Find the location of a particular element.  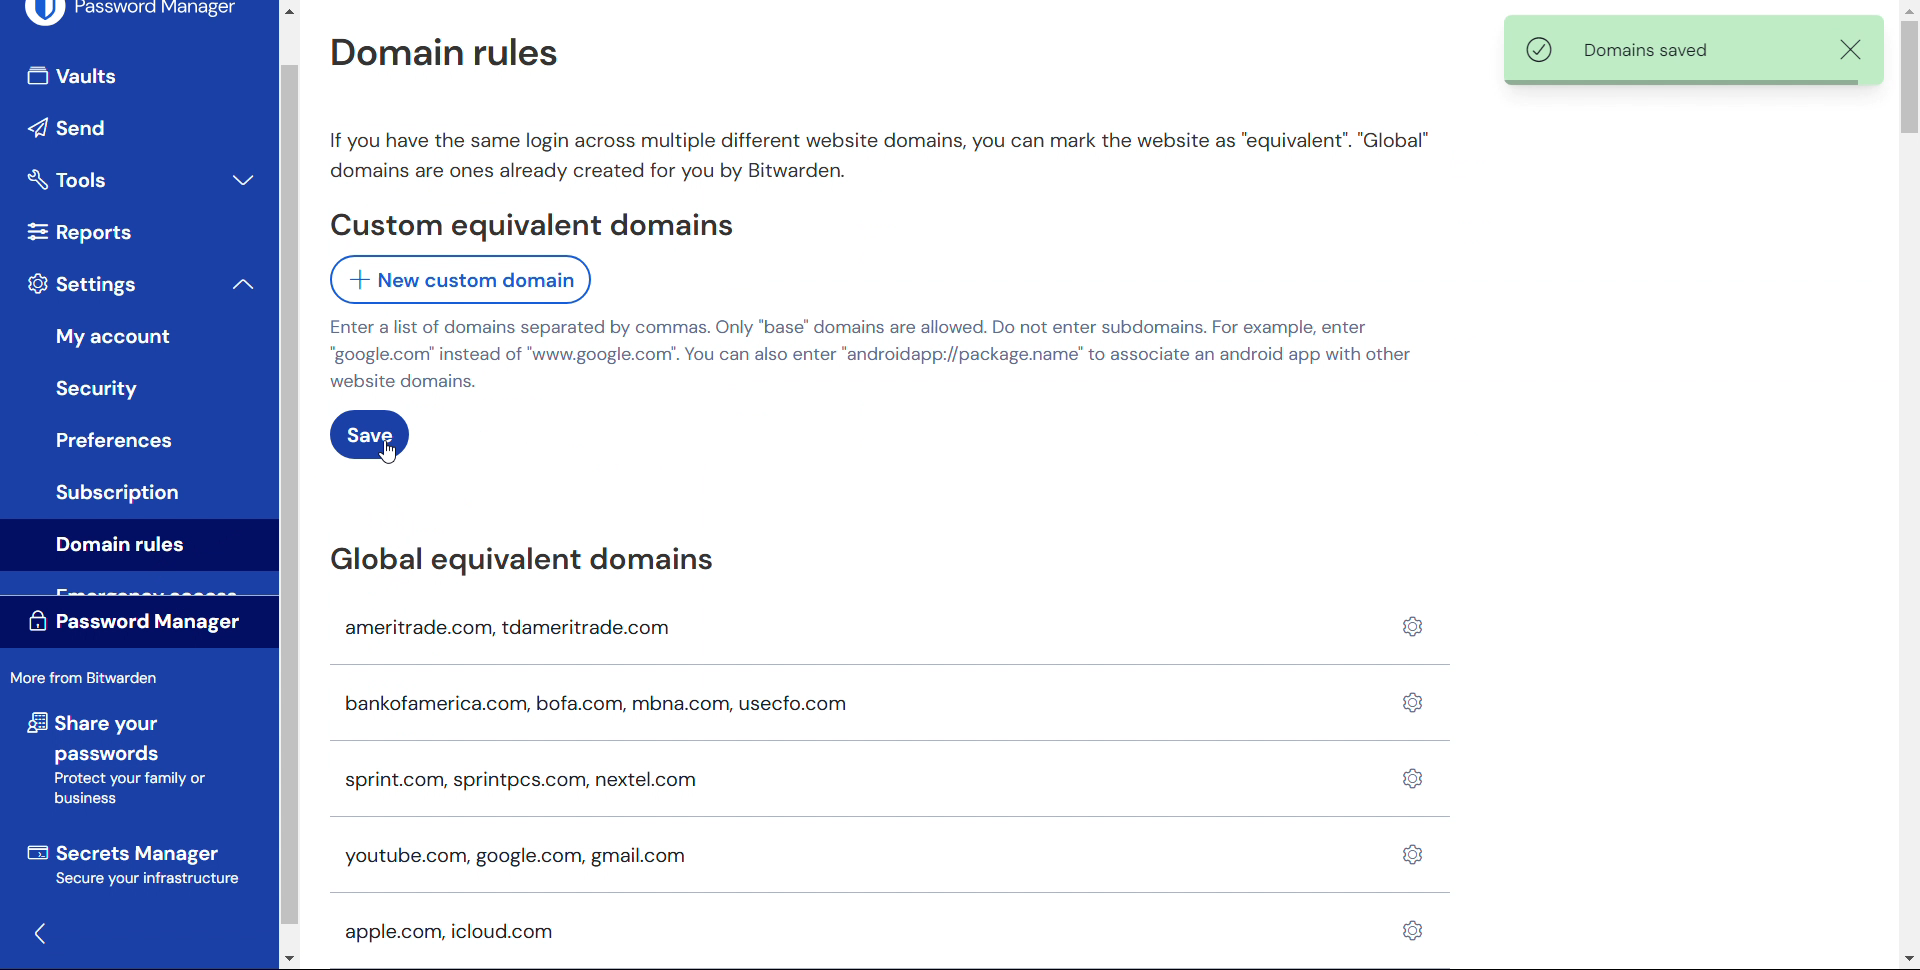

Custom equivalent domains  is located at coordinates (531, 227).